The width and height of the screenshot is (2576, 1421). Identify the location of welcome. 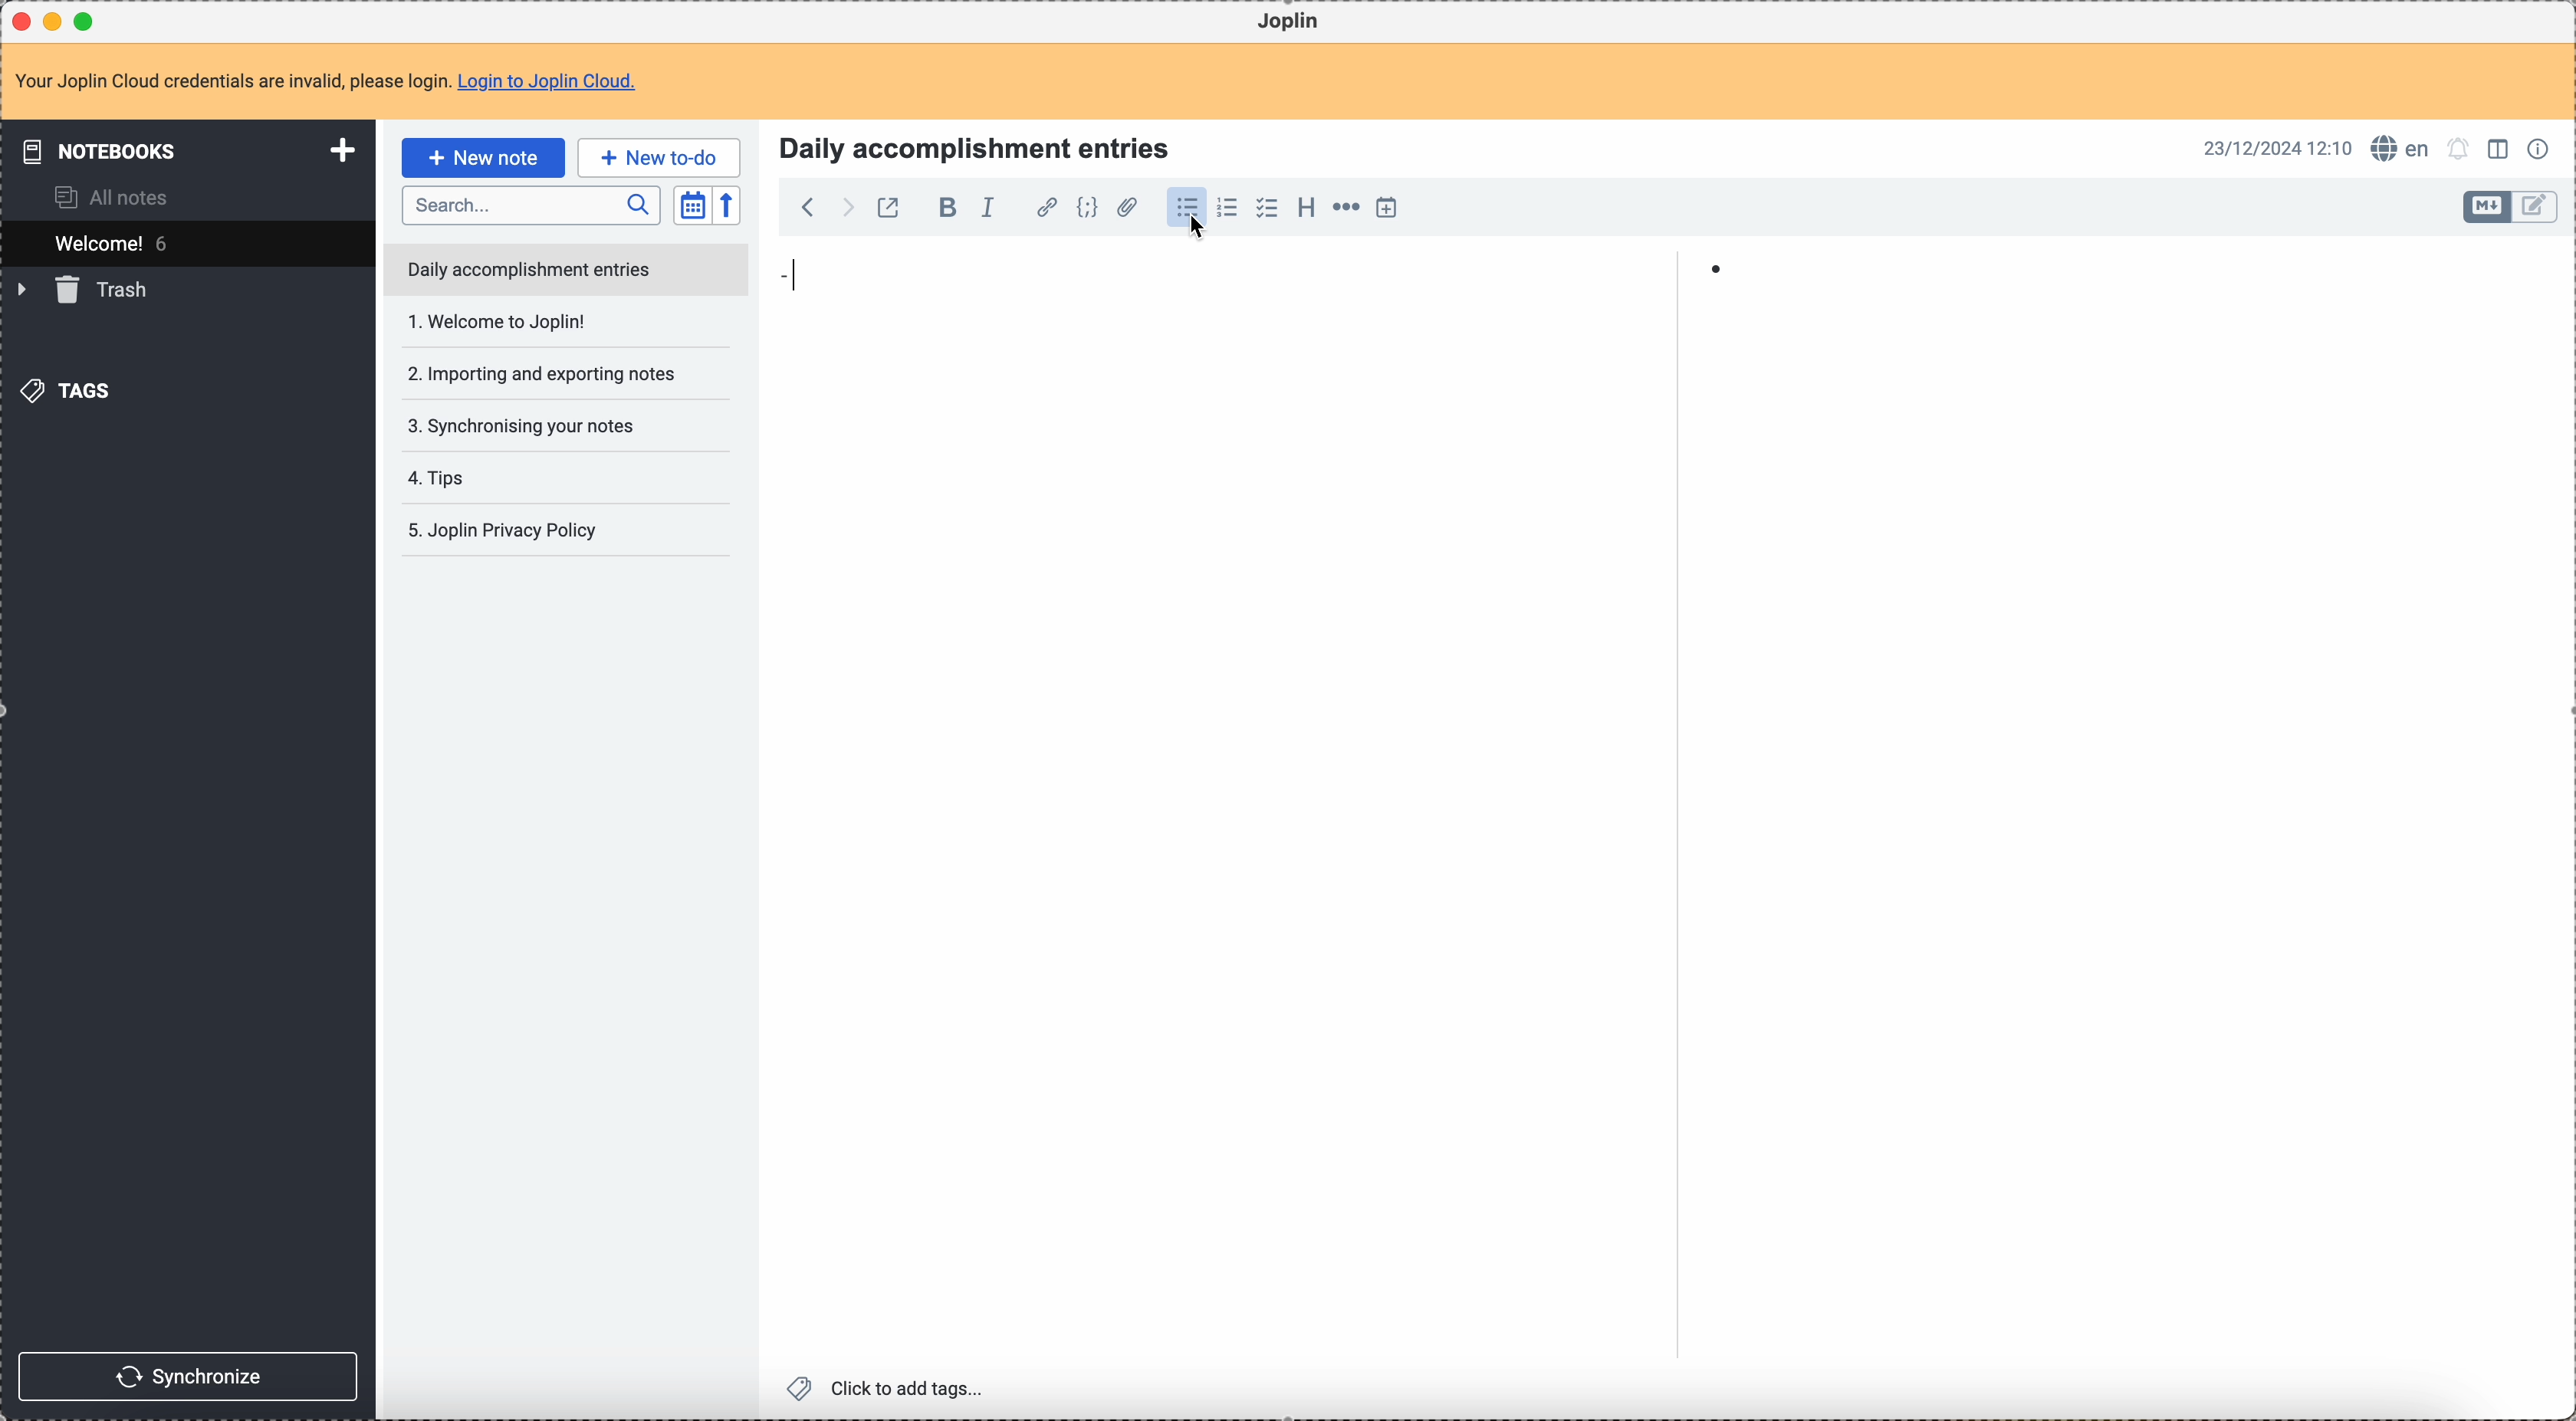
(185, 243).